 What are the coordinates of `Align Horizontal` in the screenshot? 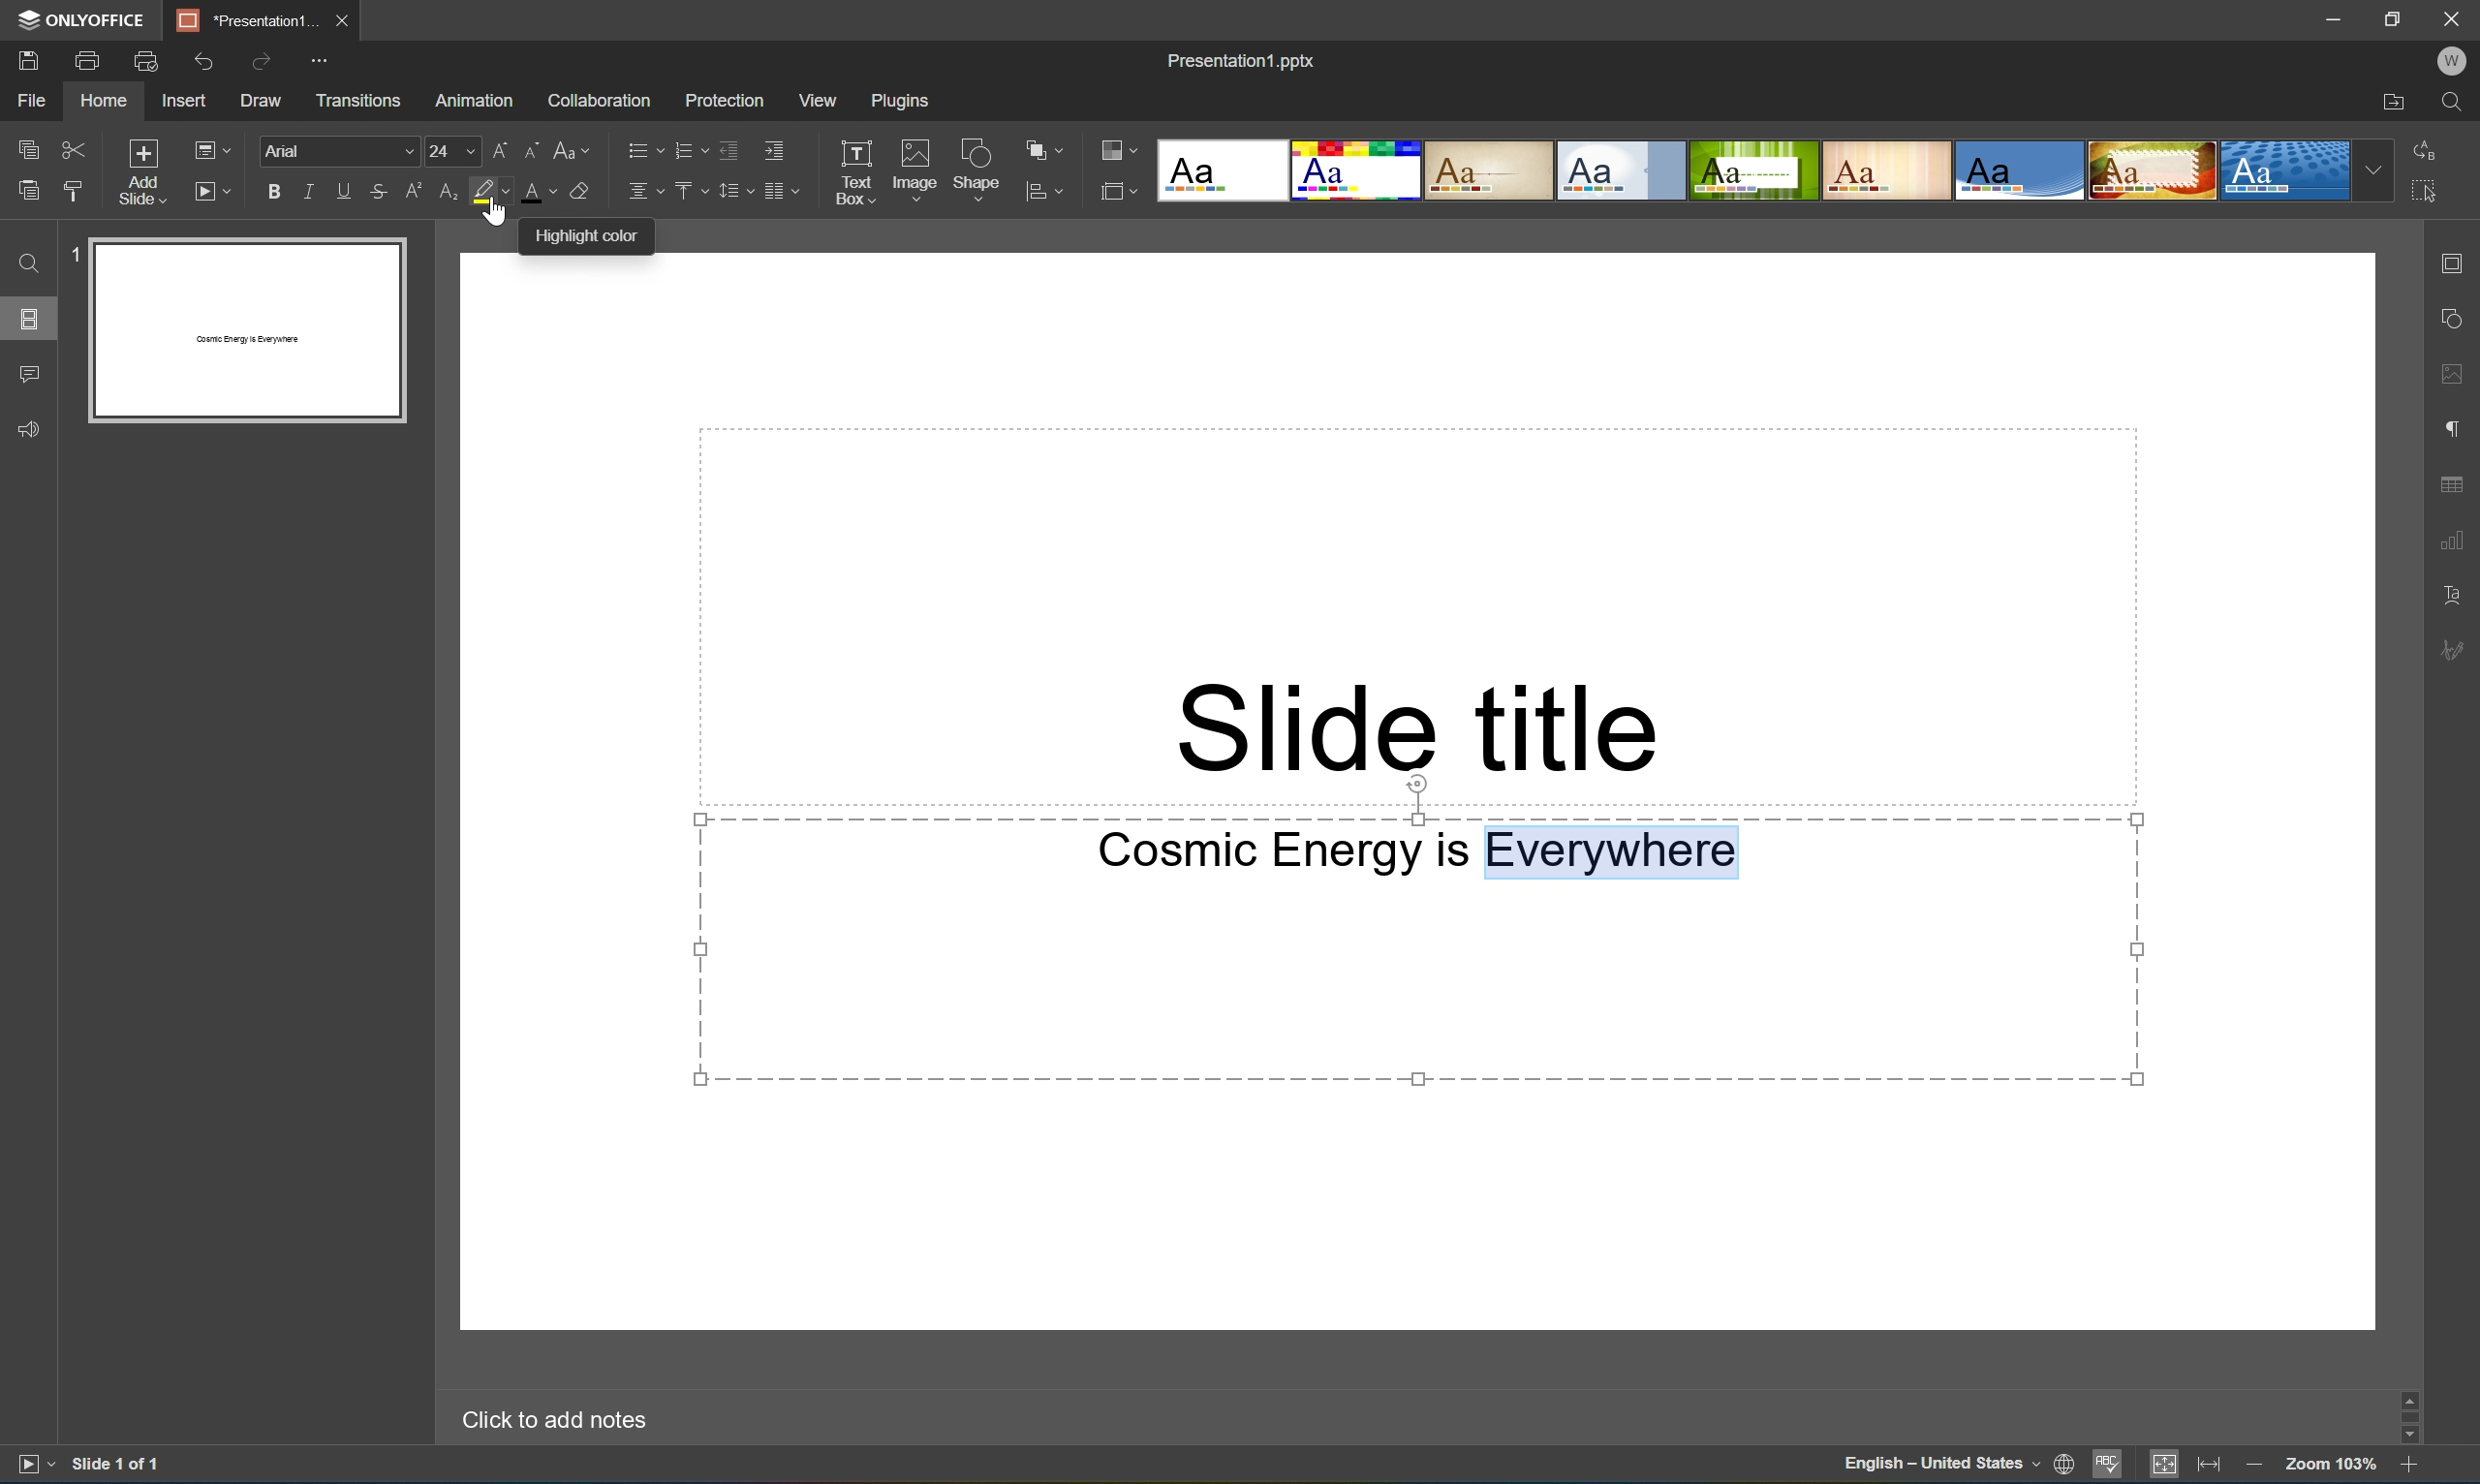 It's located at (643, 190).